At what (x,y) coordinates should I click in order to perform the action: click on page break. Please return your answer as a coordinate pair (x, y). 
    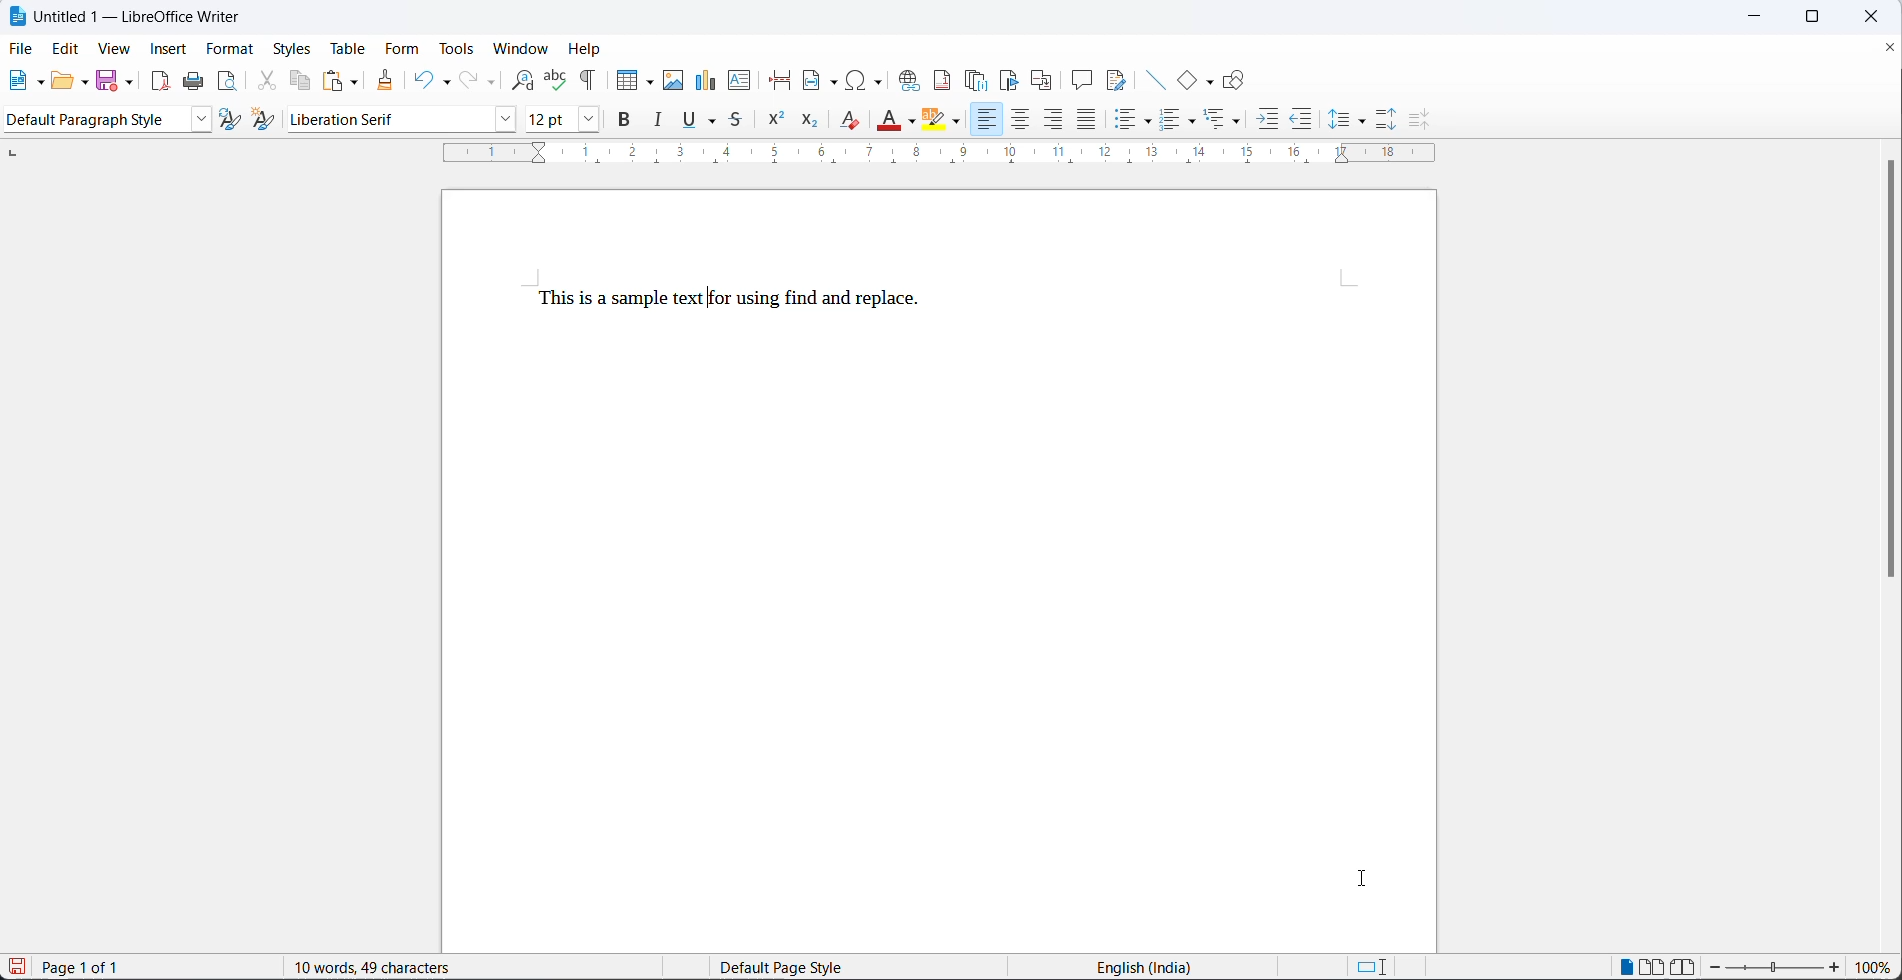
    Looking at the image, I should click on (782, 80).